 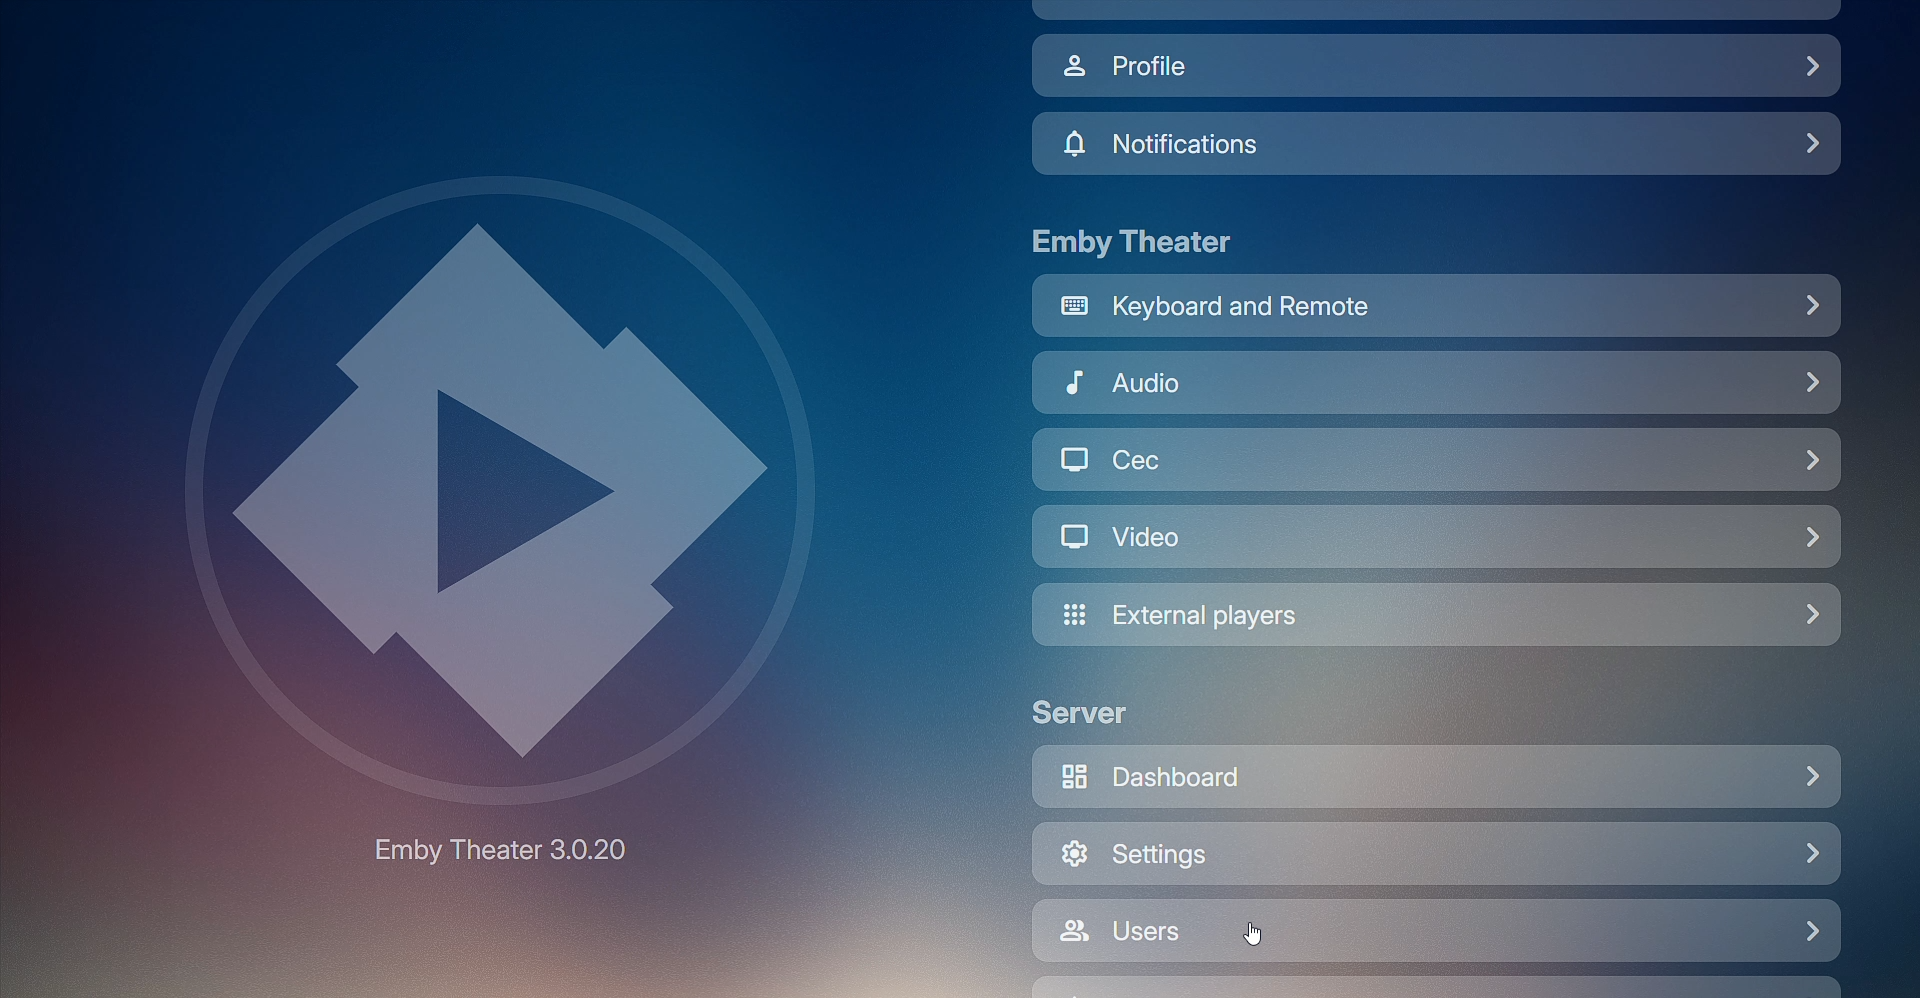 What do you see at coordinates (1437, 537) in the screenshot?
I see `Video` at bounding box center [1437, 537].